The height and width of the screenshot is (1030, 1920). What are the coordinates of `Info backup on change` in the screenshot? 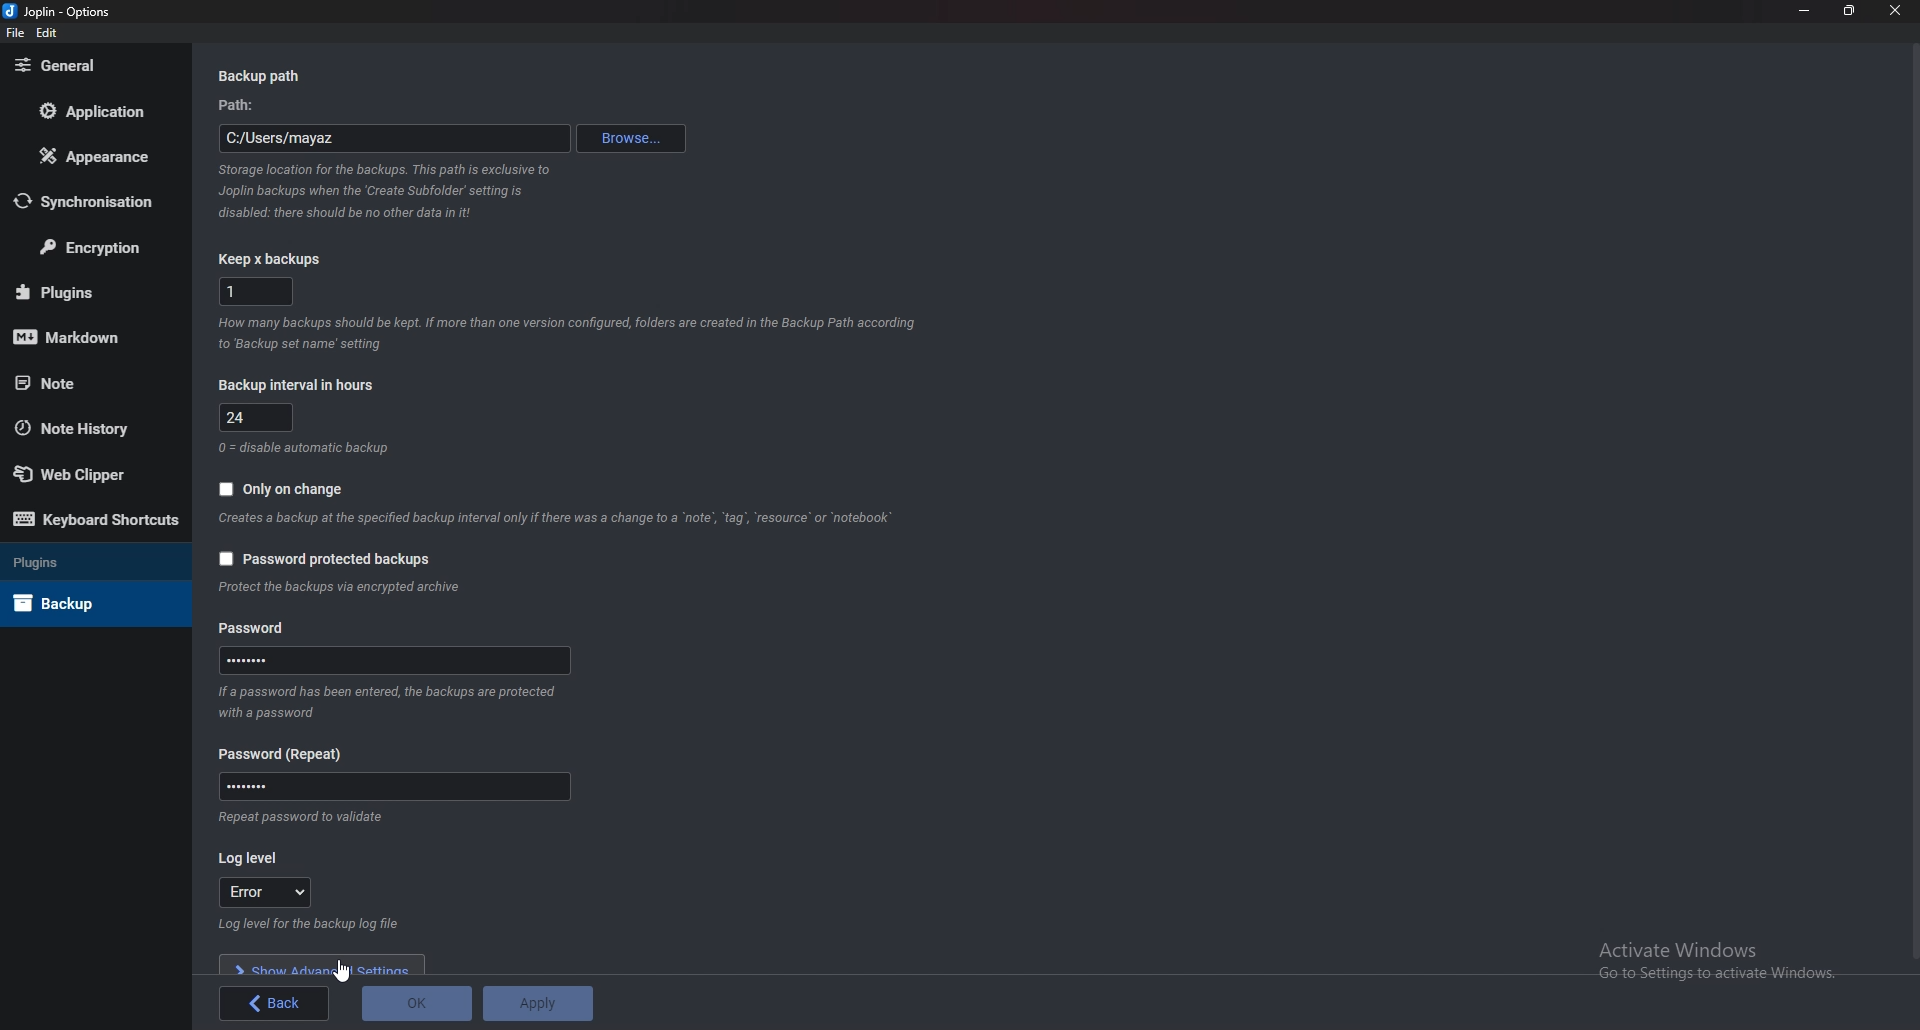 It's located at (558, 519).